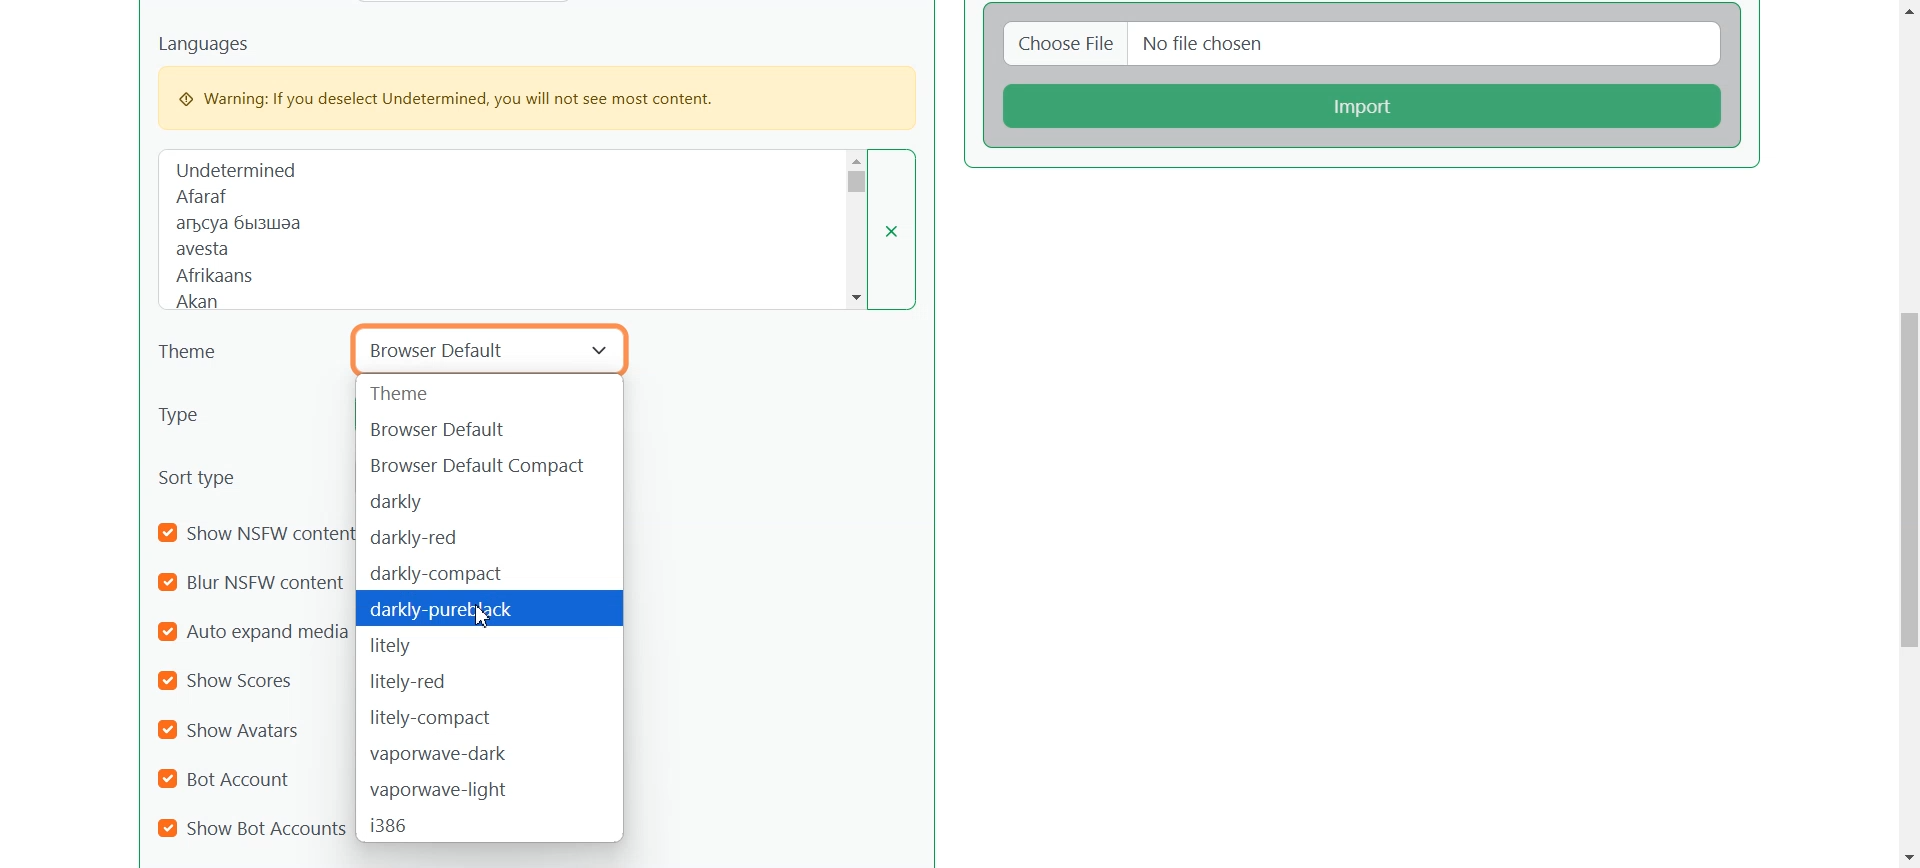  I want to click on Blur NSFW content, so click(251, 583).